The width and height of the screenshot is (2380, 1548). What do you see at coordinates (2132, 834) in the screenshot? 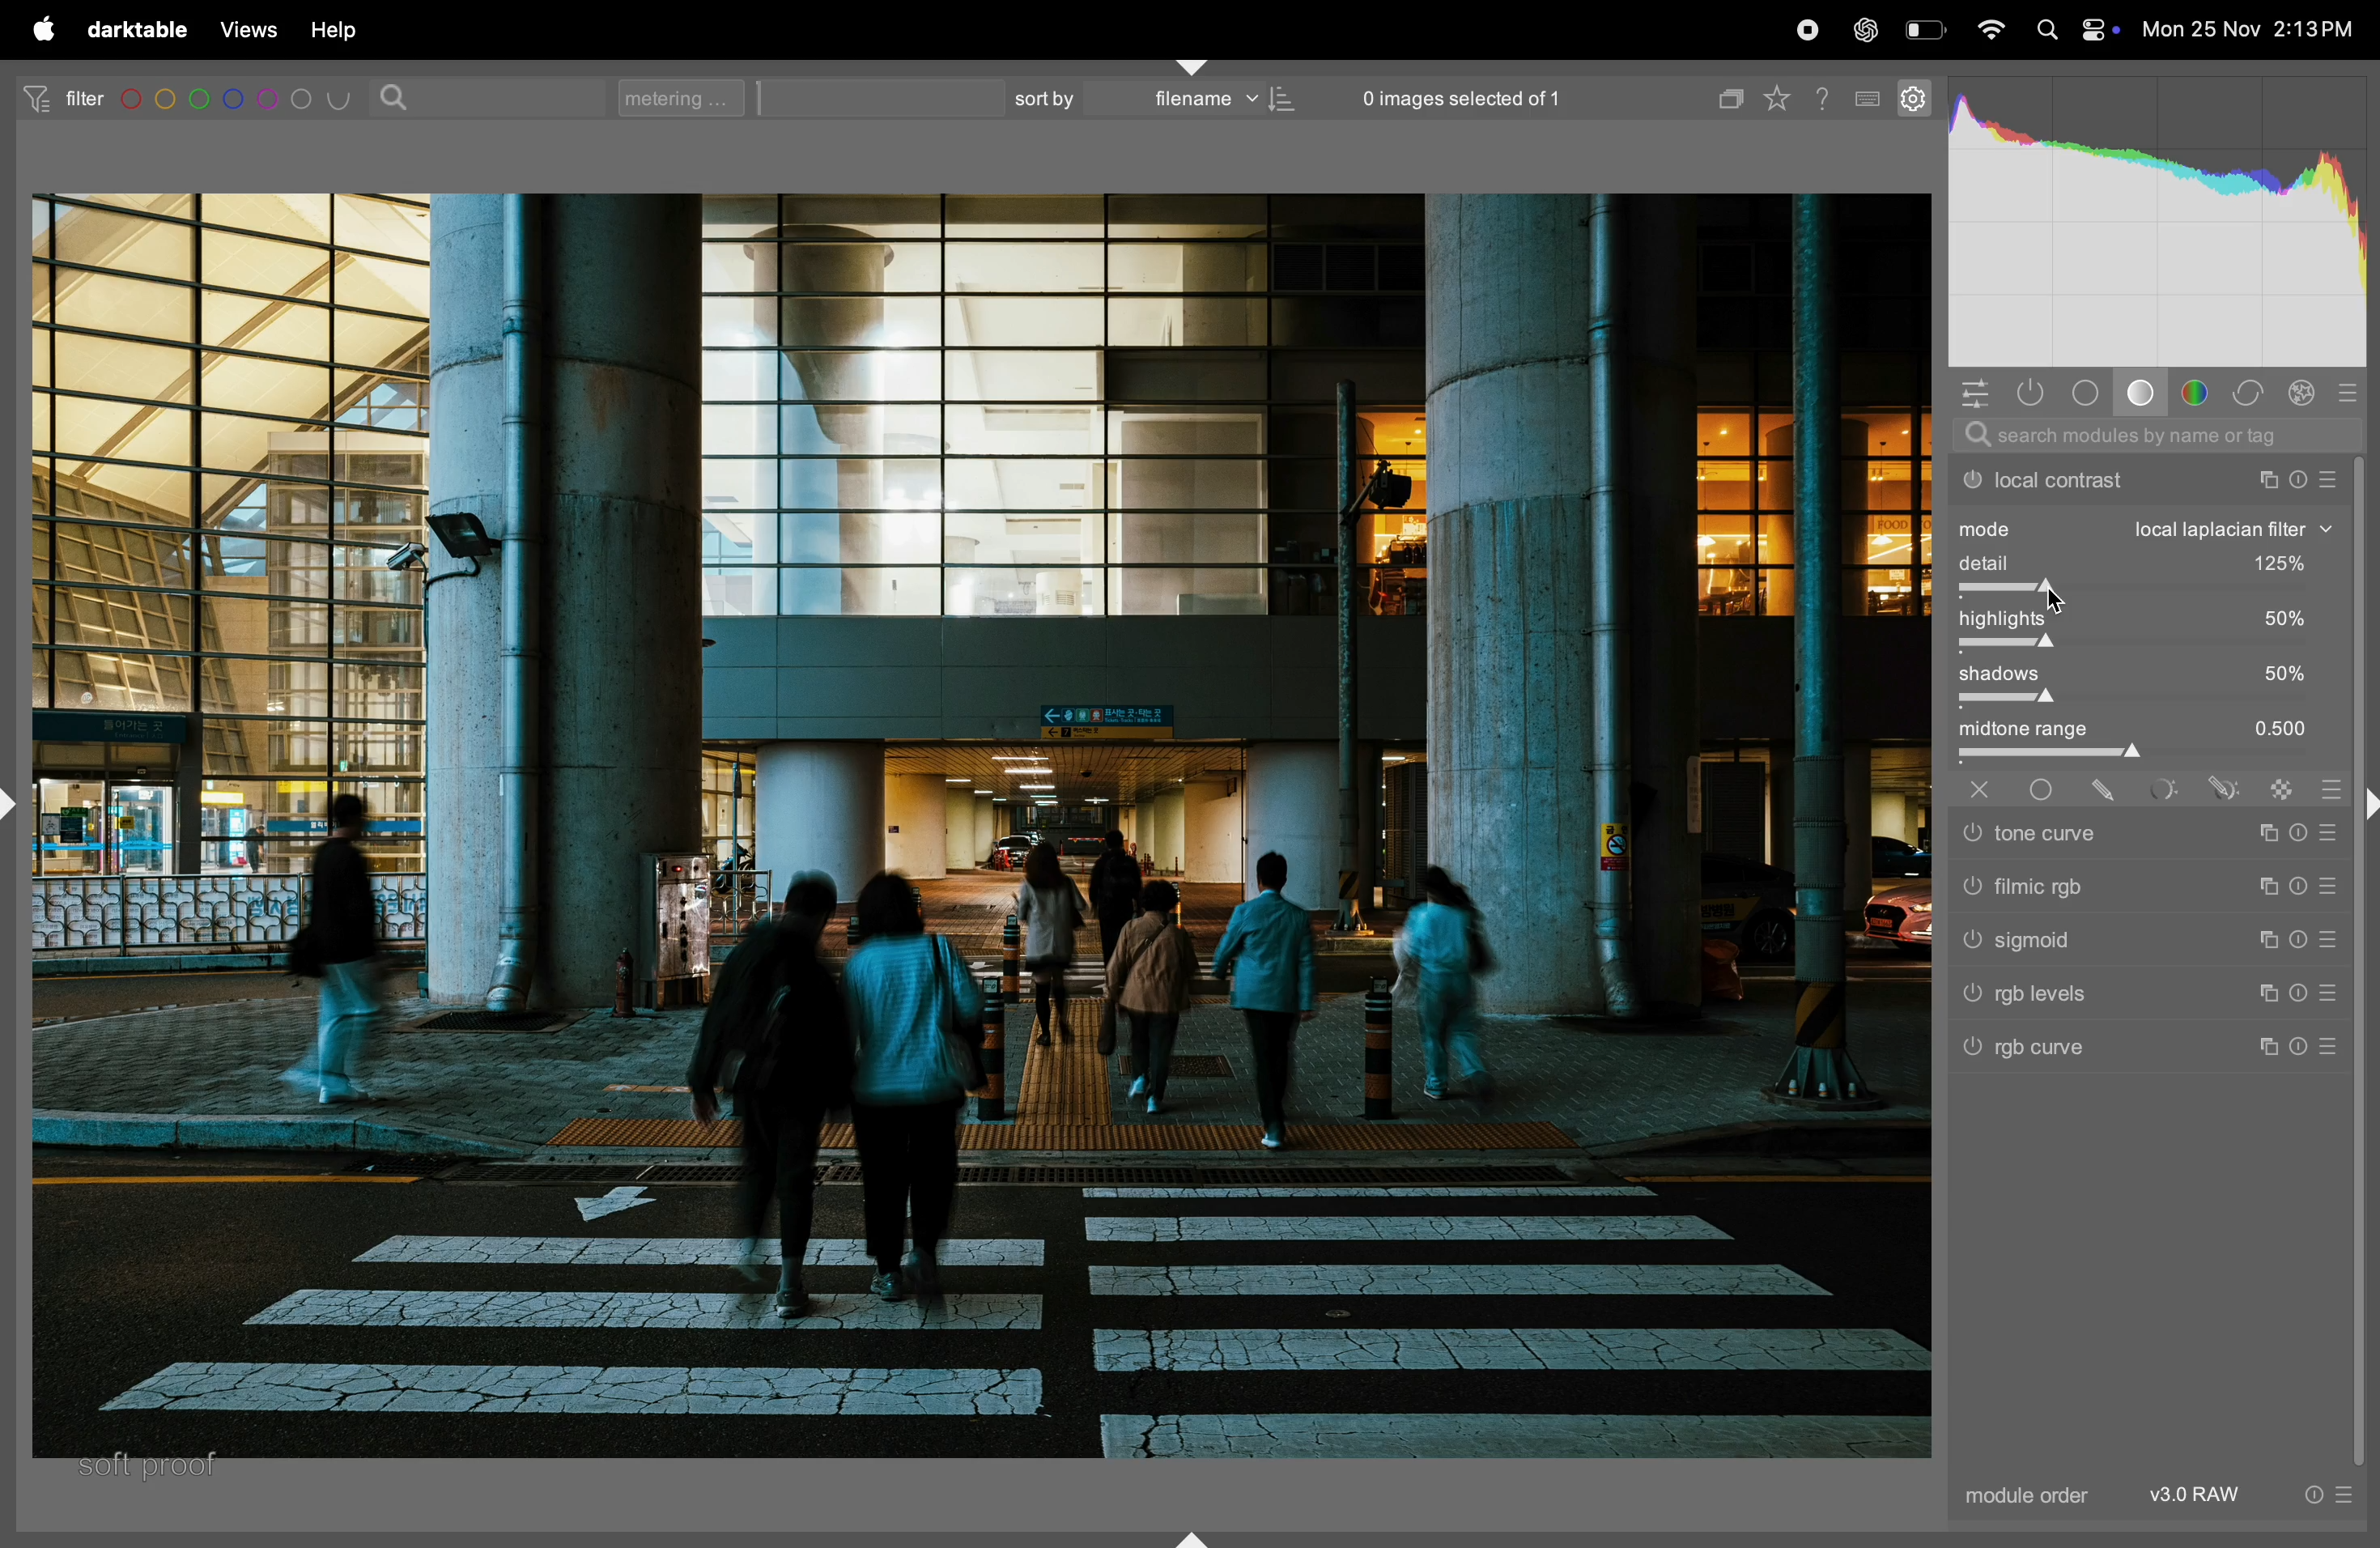
I see `tone curve` at bounding box center [2132, 834].